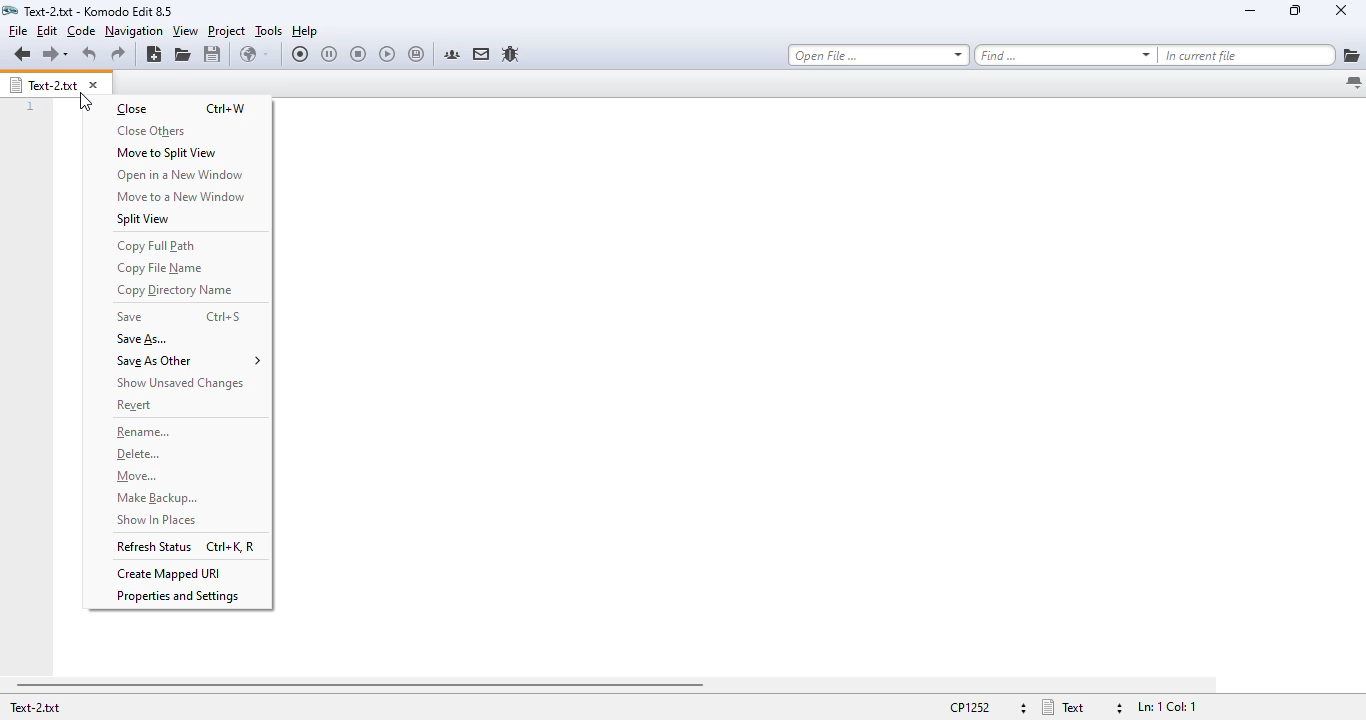 Image resolution: width=1366 pixels, height=720 pixels. Describe the element at coordinates (1296, 10) in the screenshot. I see `maximize` at that location.